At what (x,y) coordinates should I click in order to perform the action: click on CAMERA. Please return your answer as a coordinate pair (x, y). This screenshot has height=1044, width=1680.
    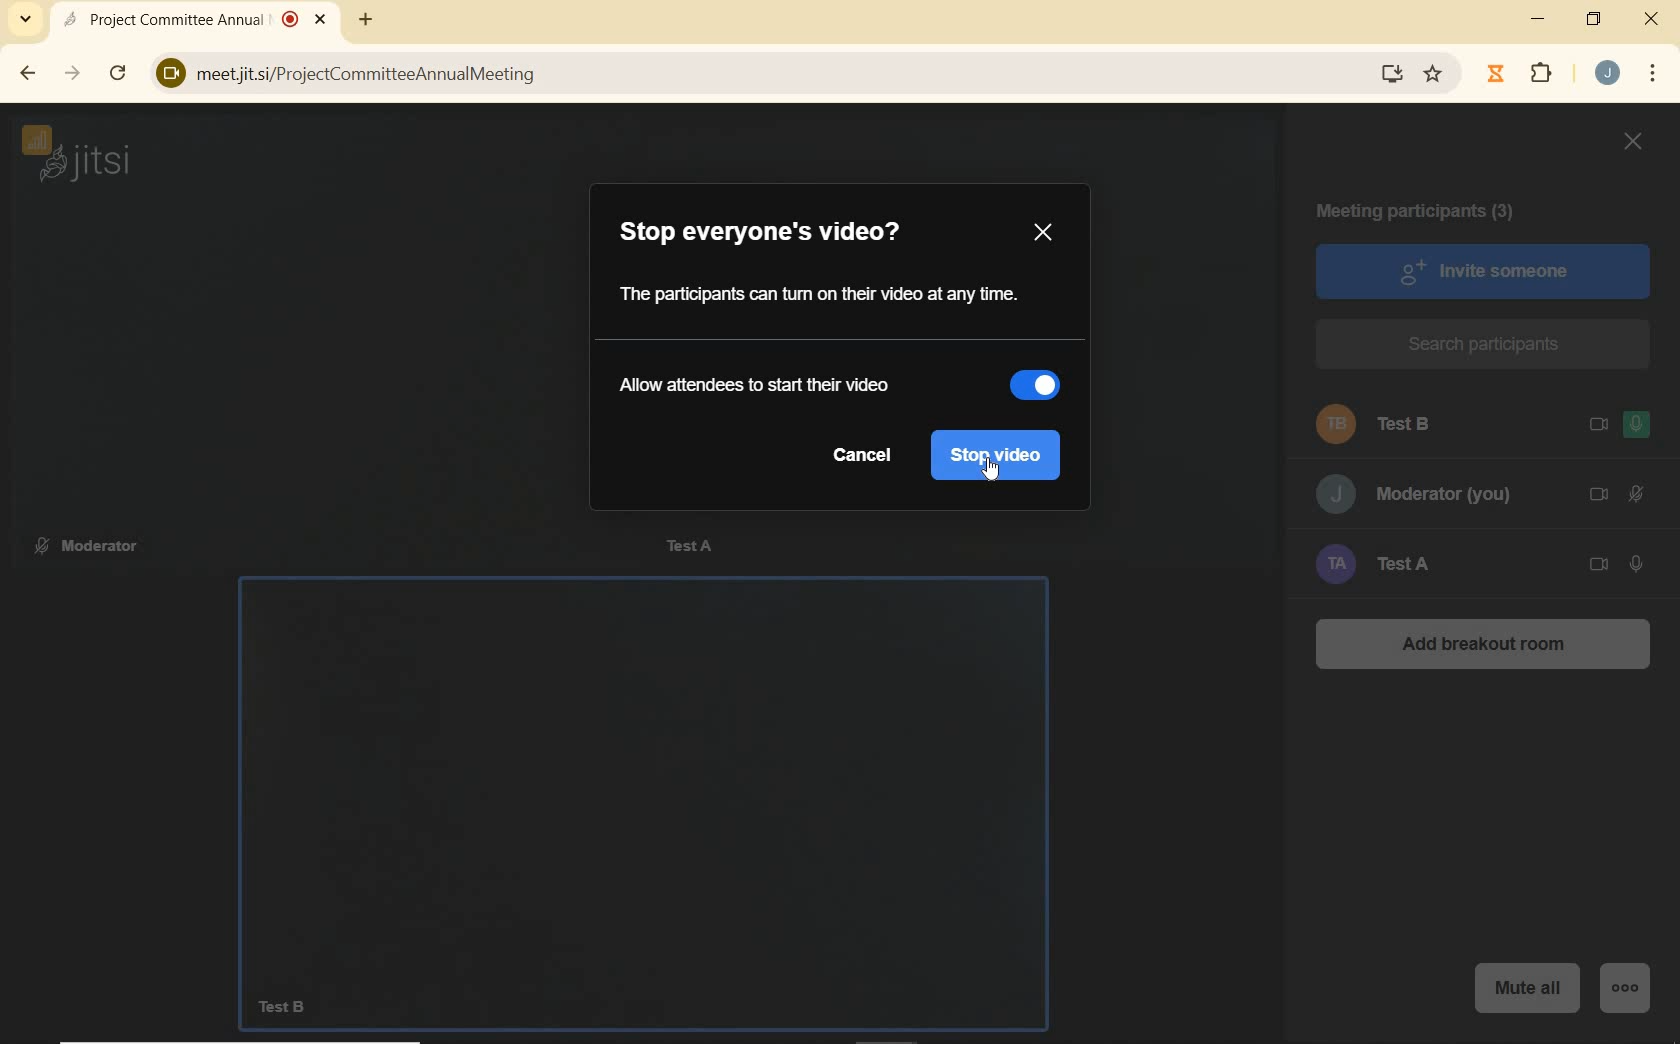
    Looking at the image, I should click on (1596, 427).